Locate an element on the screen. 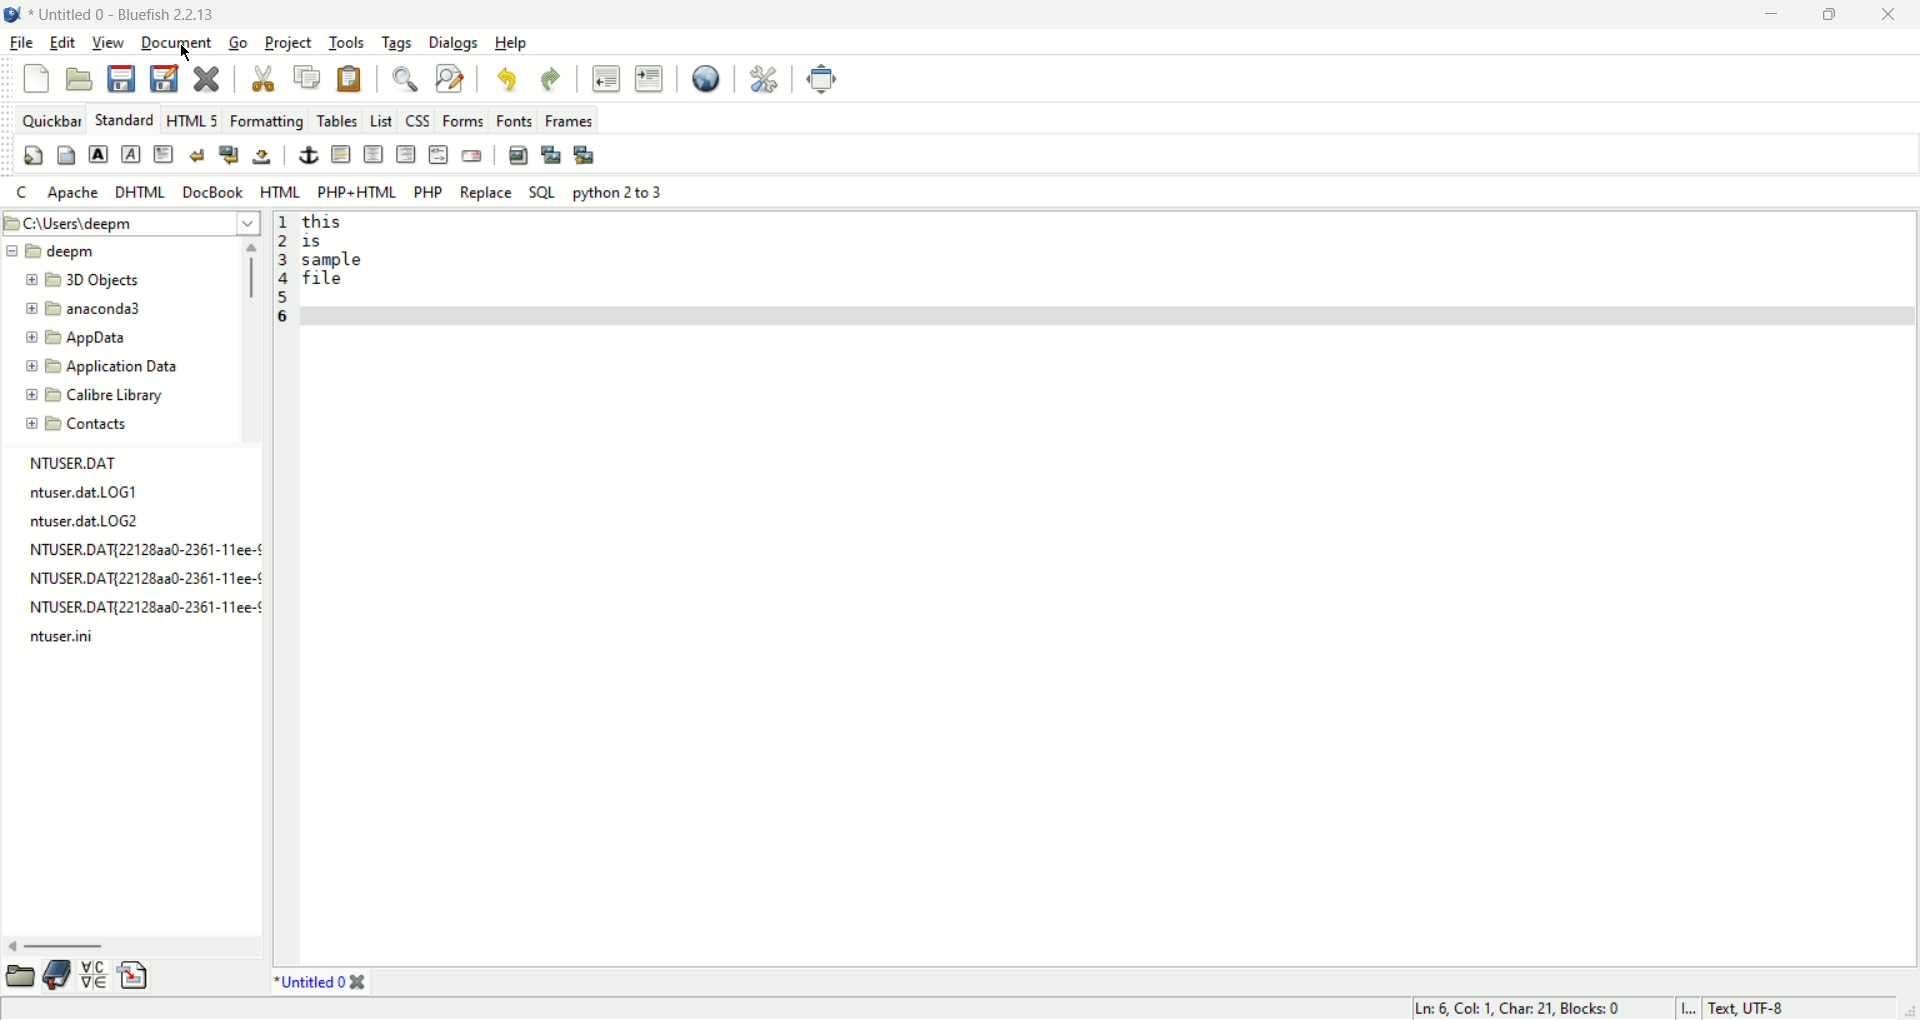 This screenshot has height=1020, width=1920. NTUSER.DAT{221282a0-2361-11ee-¢ is located at coordinates (144, 577).